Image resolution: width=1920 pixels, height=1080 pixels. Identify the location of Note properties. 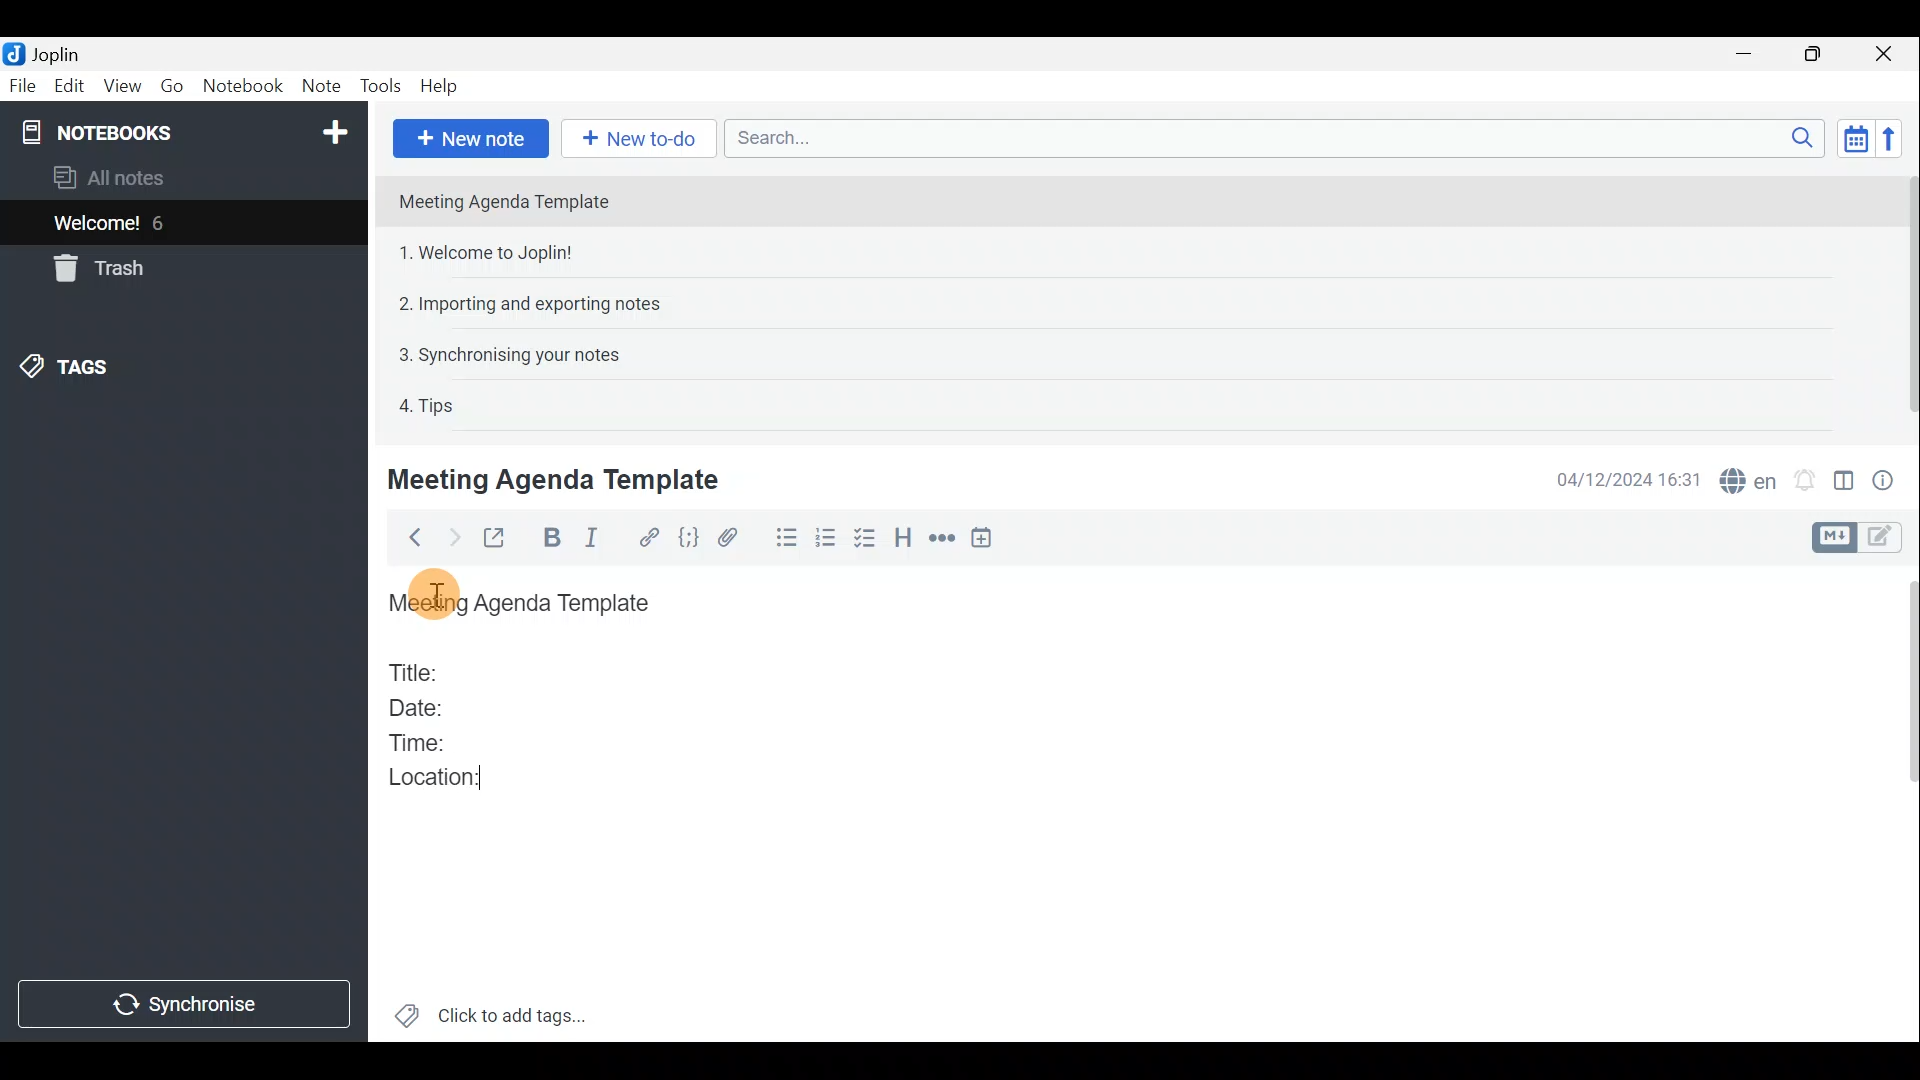
(1890, 479).